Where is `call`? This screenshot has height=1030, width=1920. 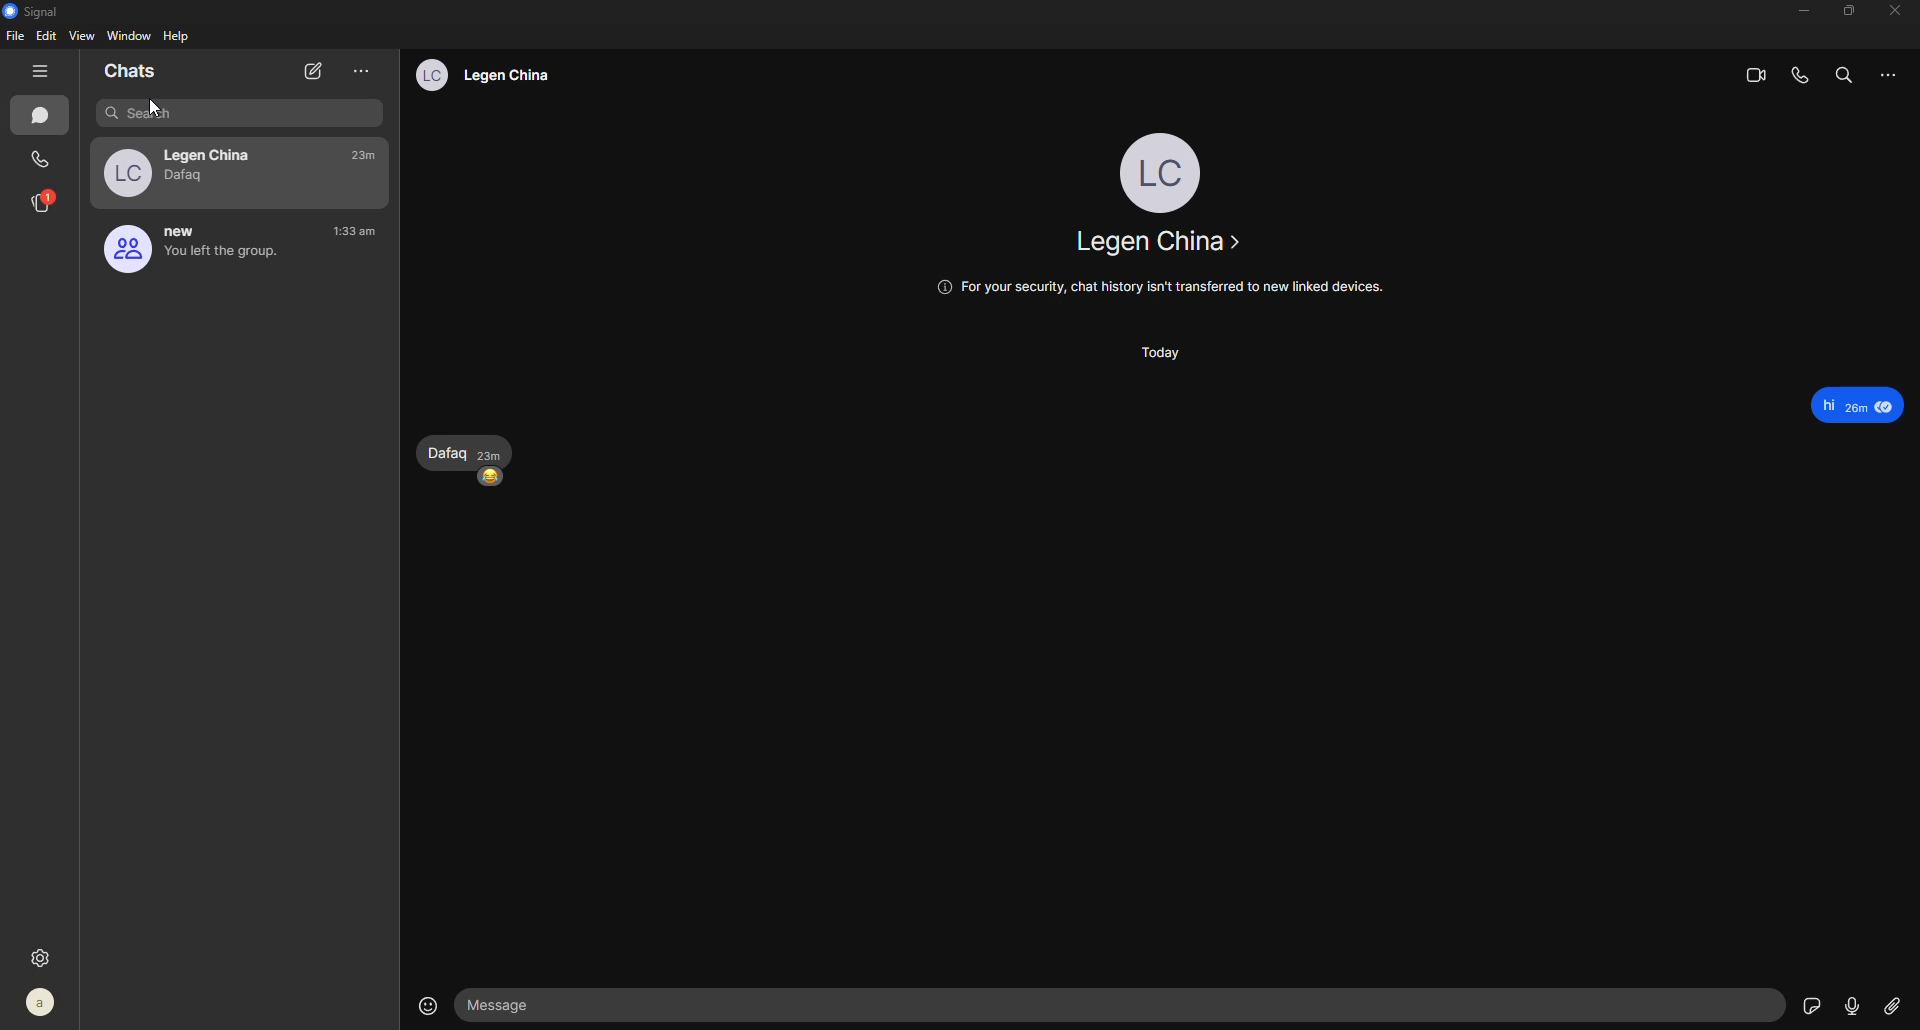 call is located at coordinates (44, 163).